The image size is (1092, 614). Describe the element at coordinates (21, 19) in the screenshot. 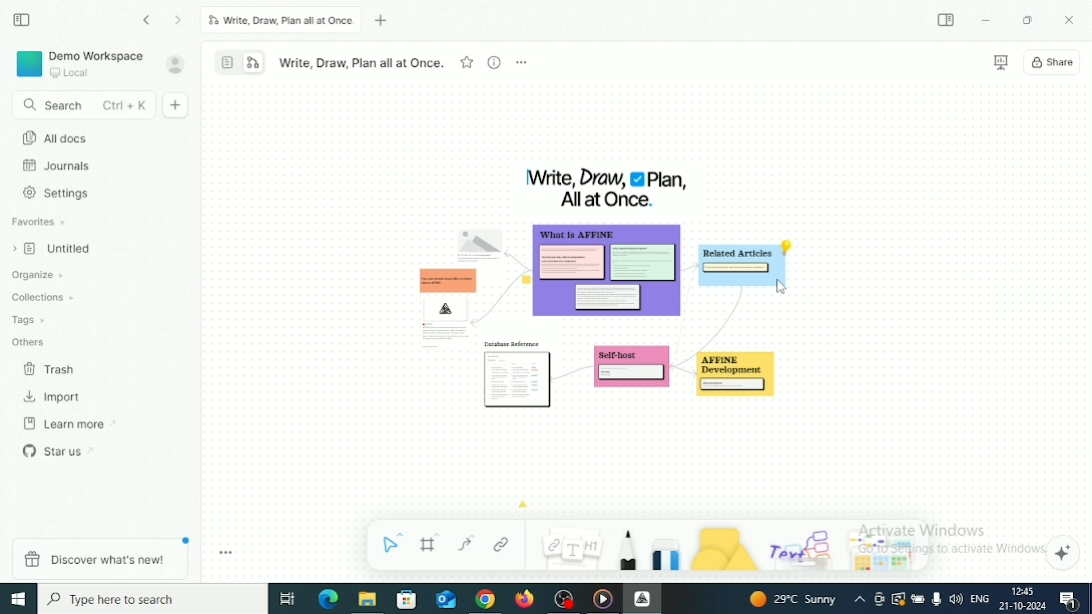

I see `Collapse sidebar` at that location.